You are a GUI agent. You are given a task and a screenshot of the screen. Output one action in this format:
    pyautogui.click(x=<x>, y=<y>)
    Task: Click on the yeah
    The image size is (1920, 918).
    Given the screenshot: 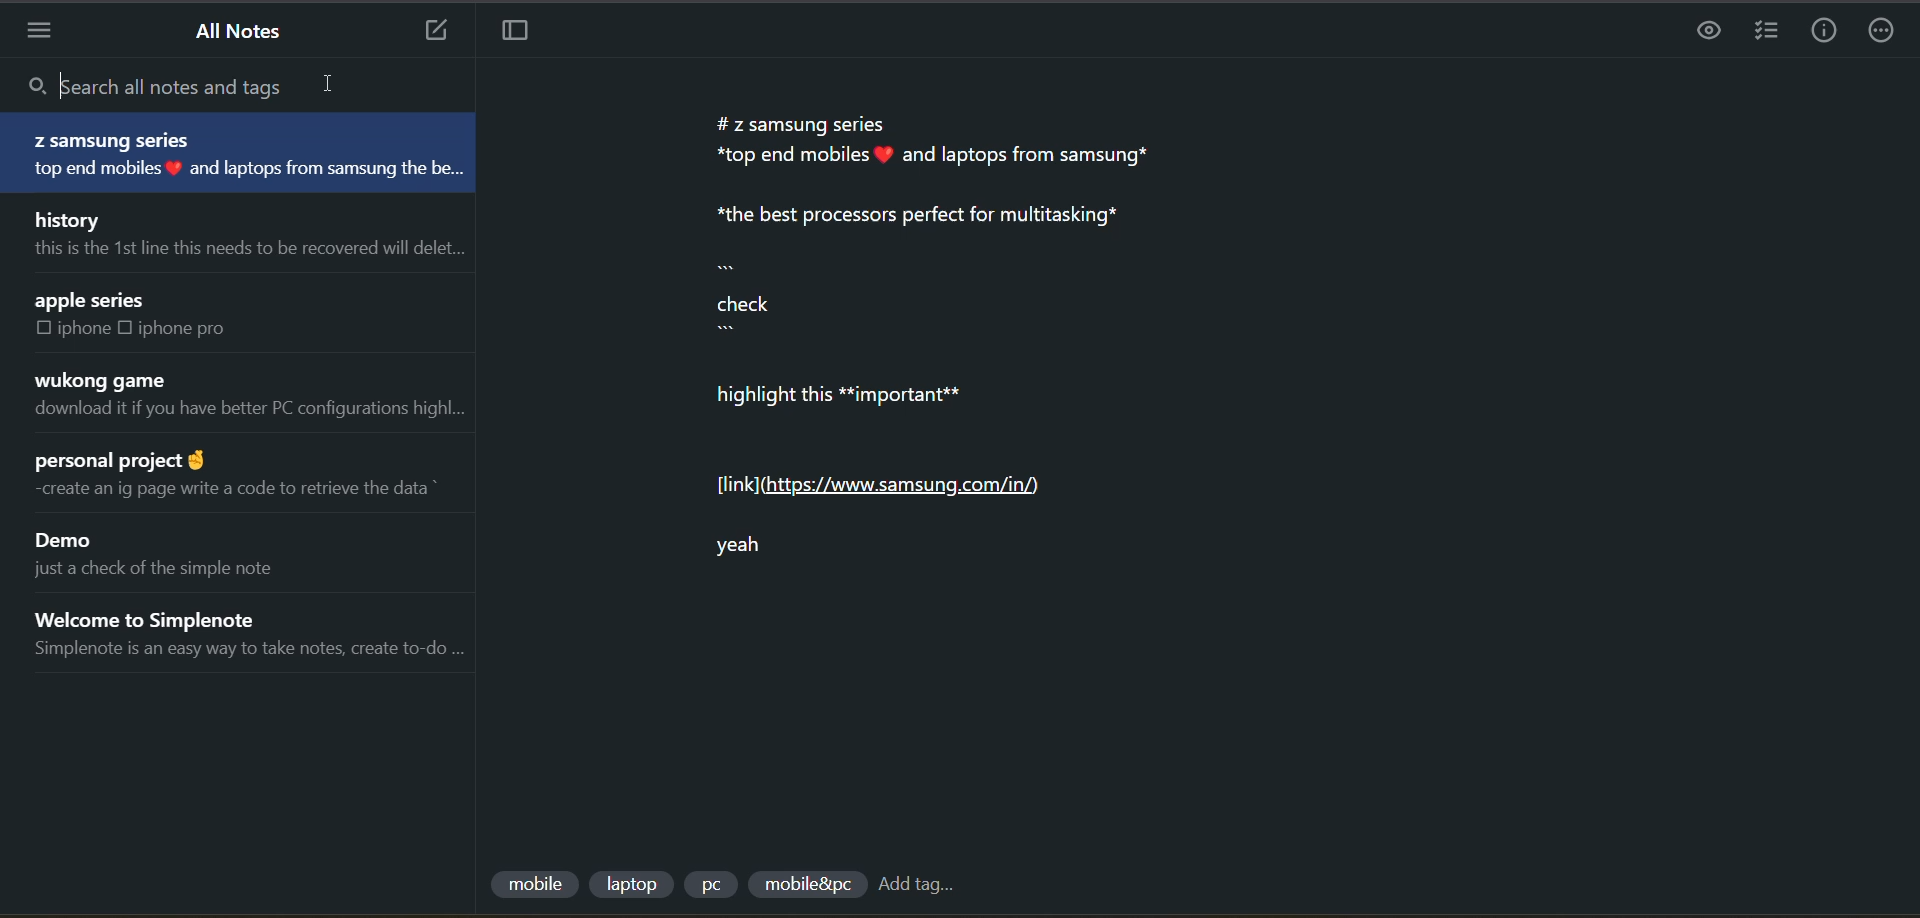 What is the action you would take?
    pyautogui.click(x=769, y=556)
    